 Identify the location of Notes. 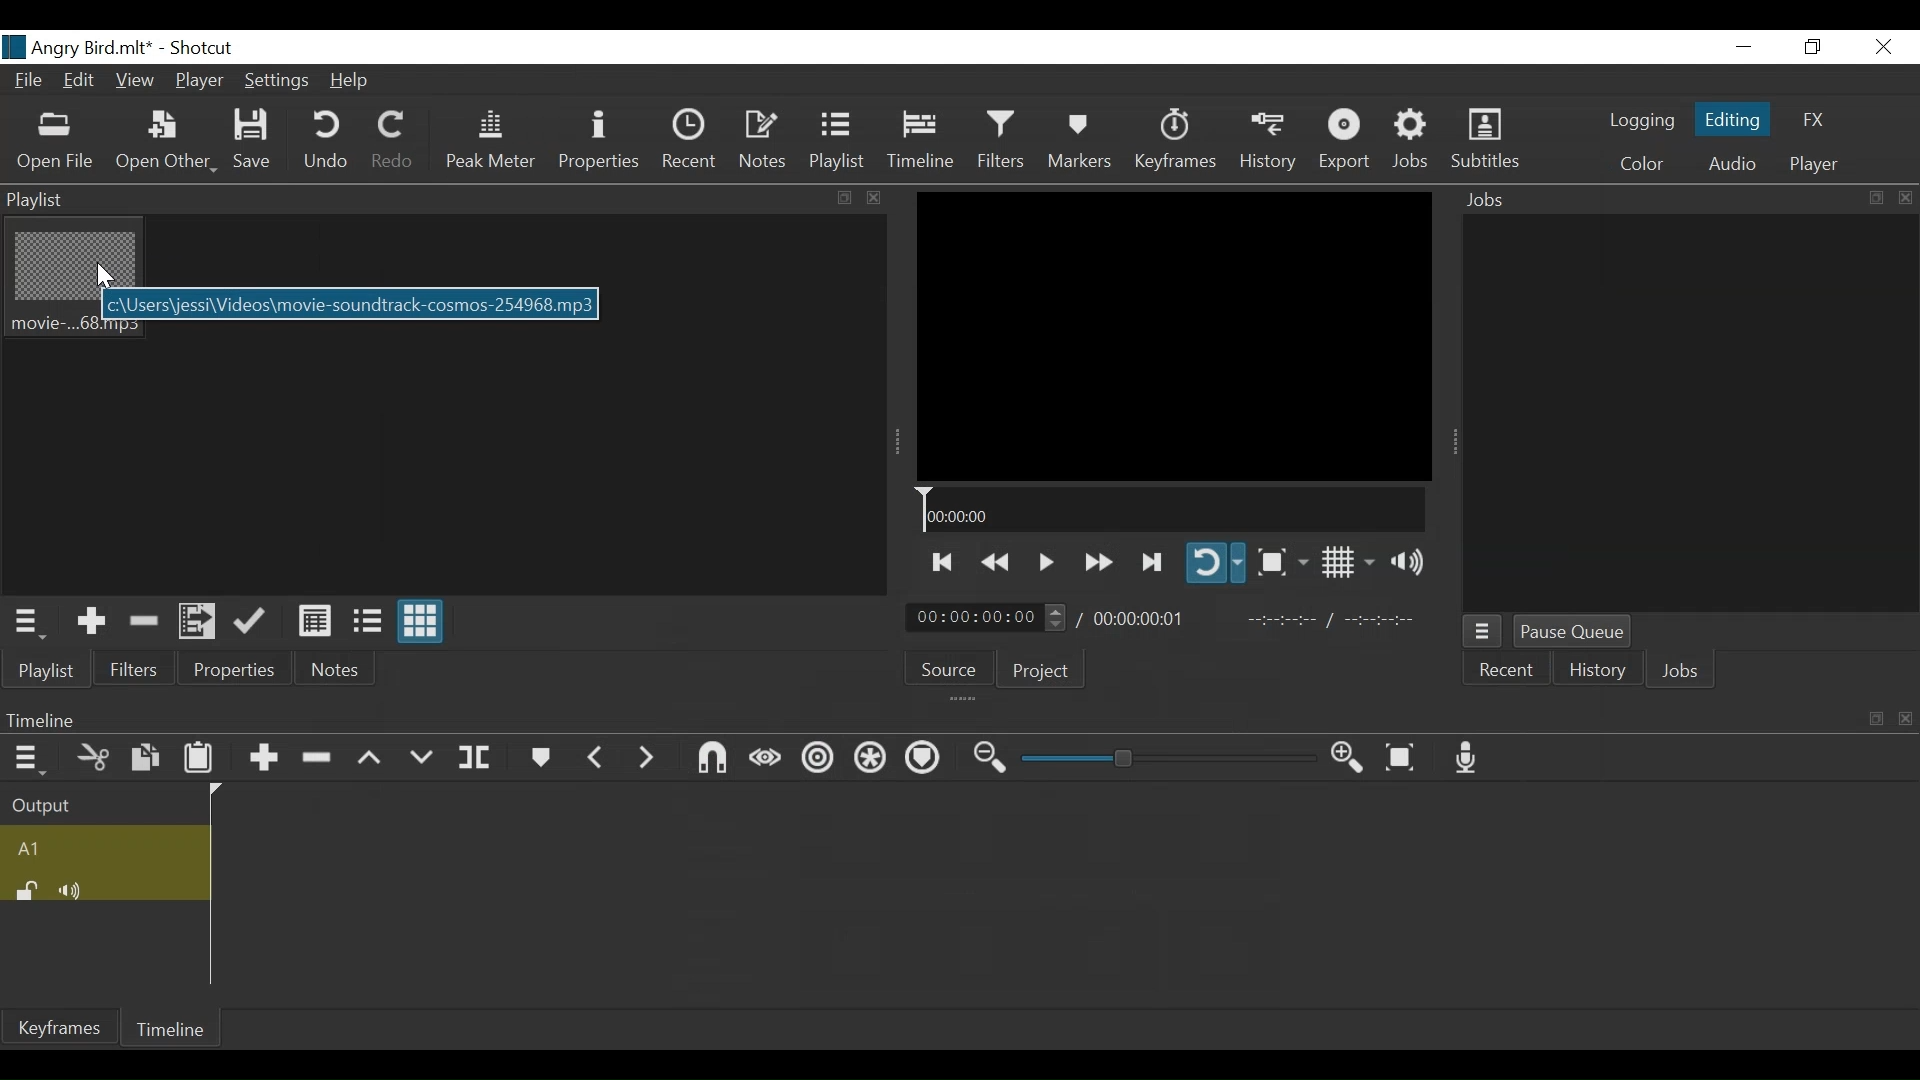
(339, 666).